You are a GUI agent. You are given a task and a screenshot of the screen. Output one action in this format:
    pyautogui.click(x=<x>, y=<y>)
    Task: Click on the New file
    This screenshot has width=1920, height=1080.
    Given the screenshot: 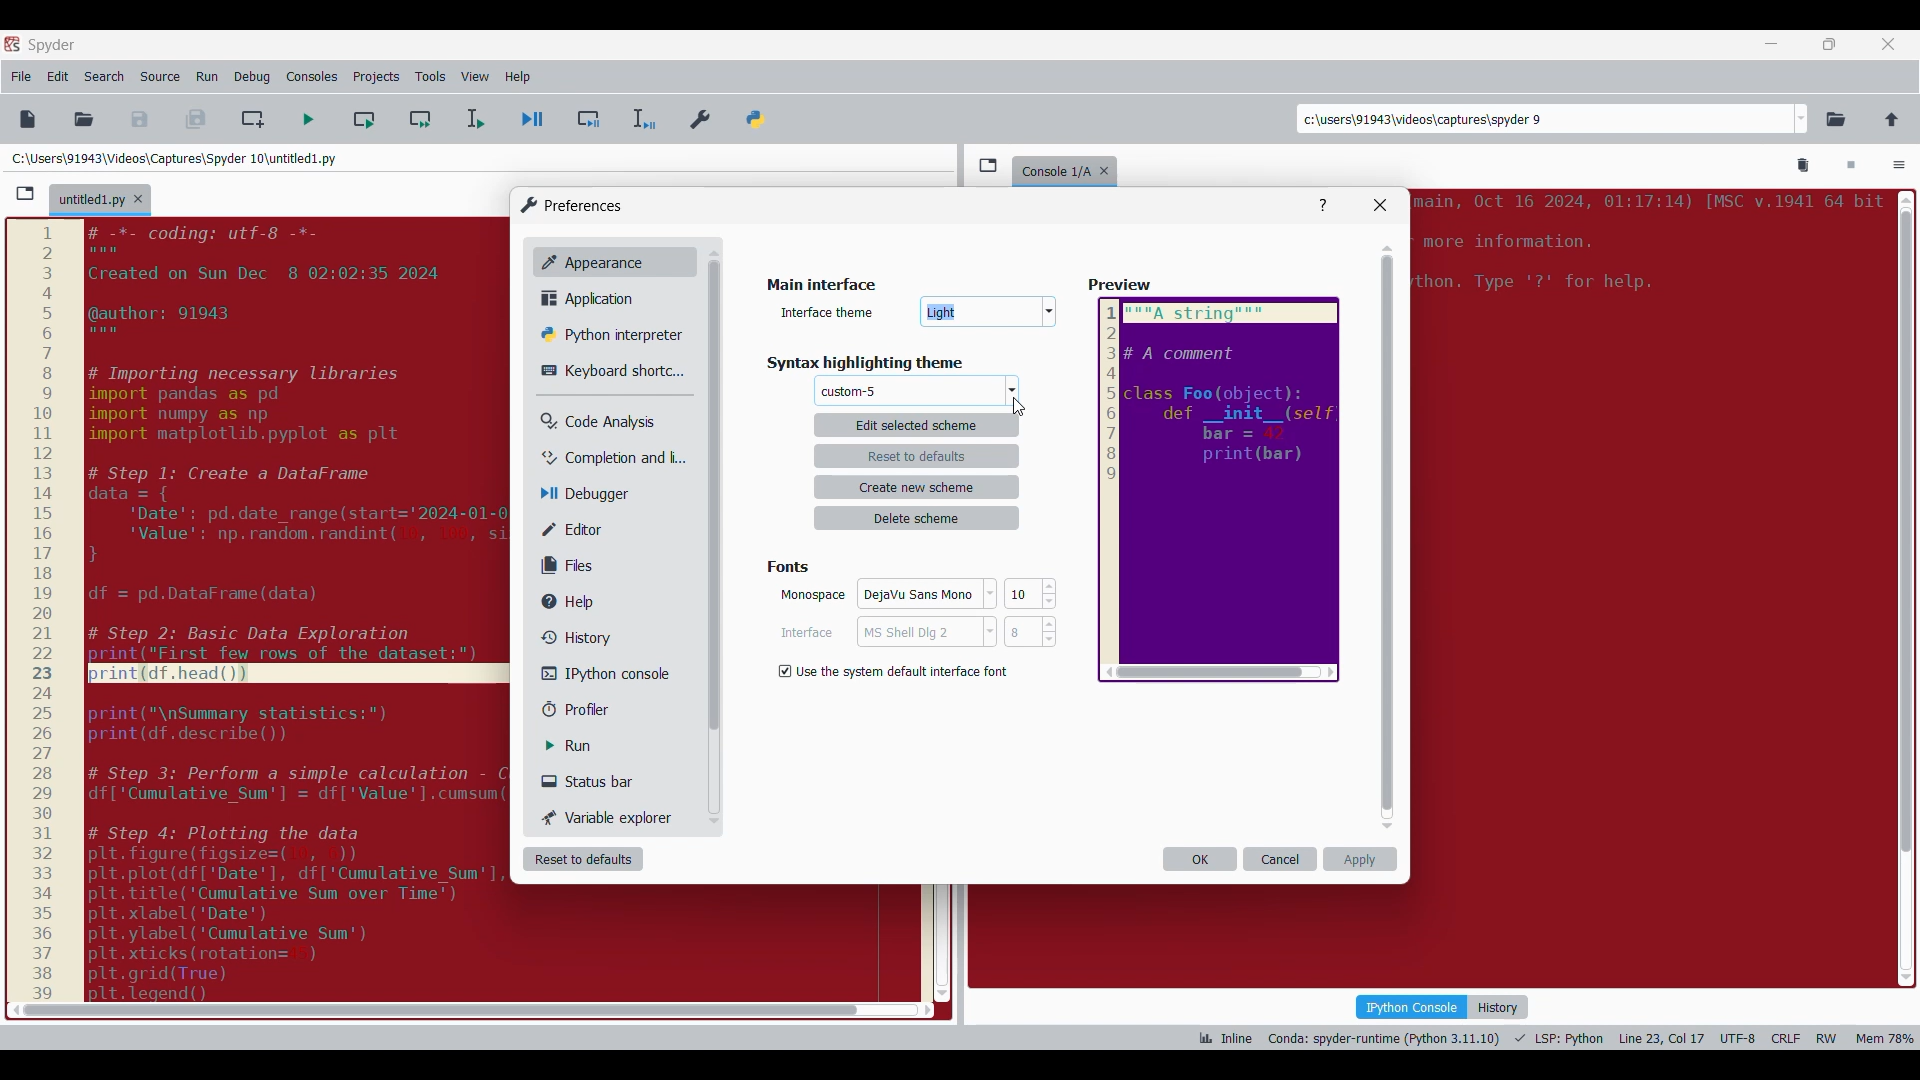 What is the action you would take?
    pyautogui.click(x=27, y=119)
    